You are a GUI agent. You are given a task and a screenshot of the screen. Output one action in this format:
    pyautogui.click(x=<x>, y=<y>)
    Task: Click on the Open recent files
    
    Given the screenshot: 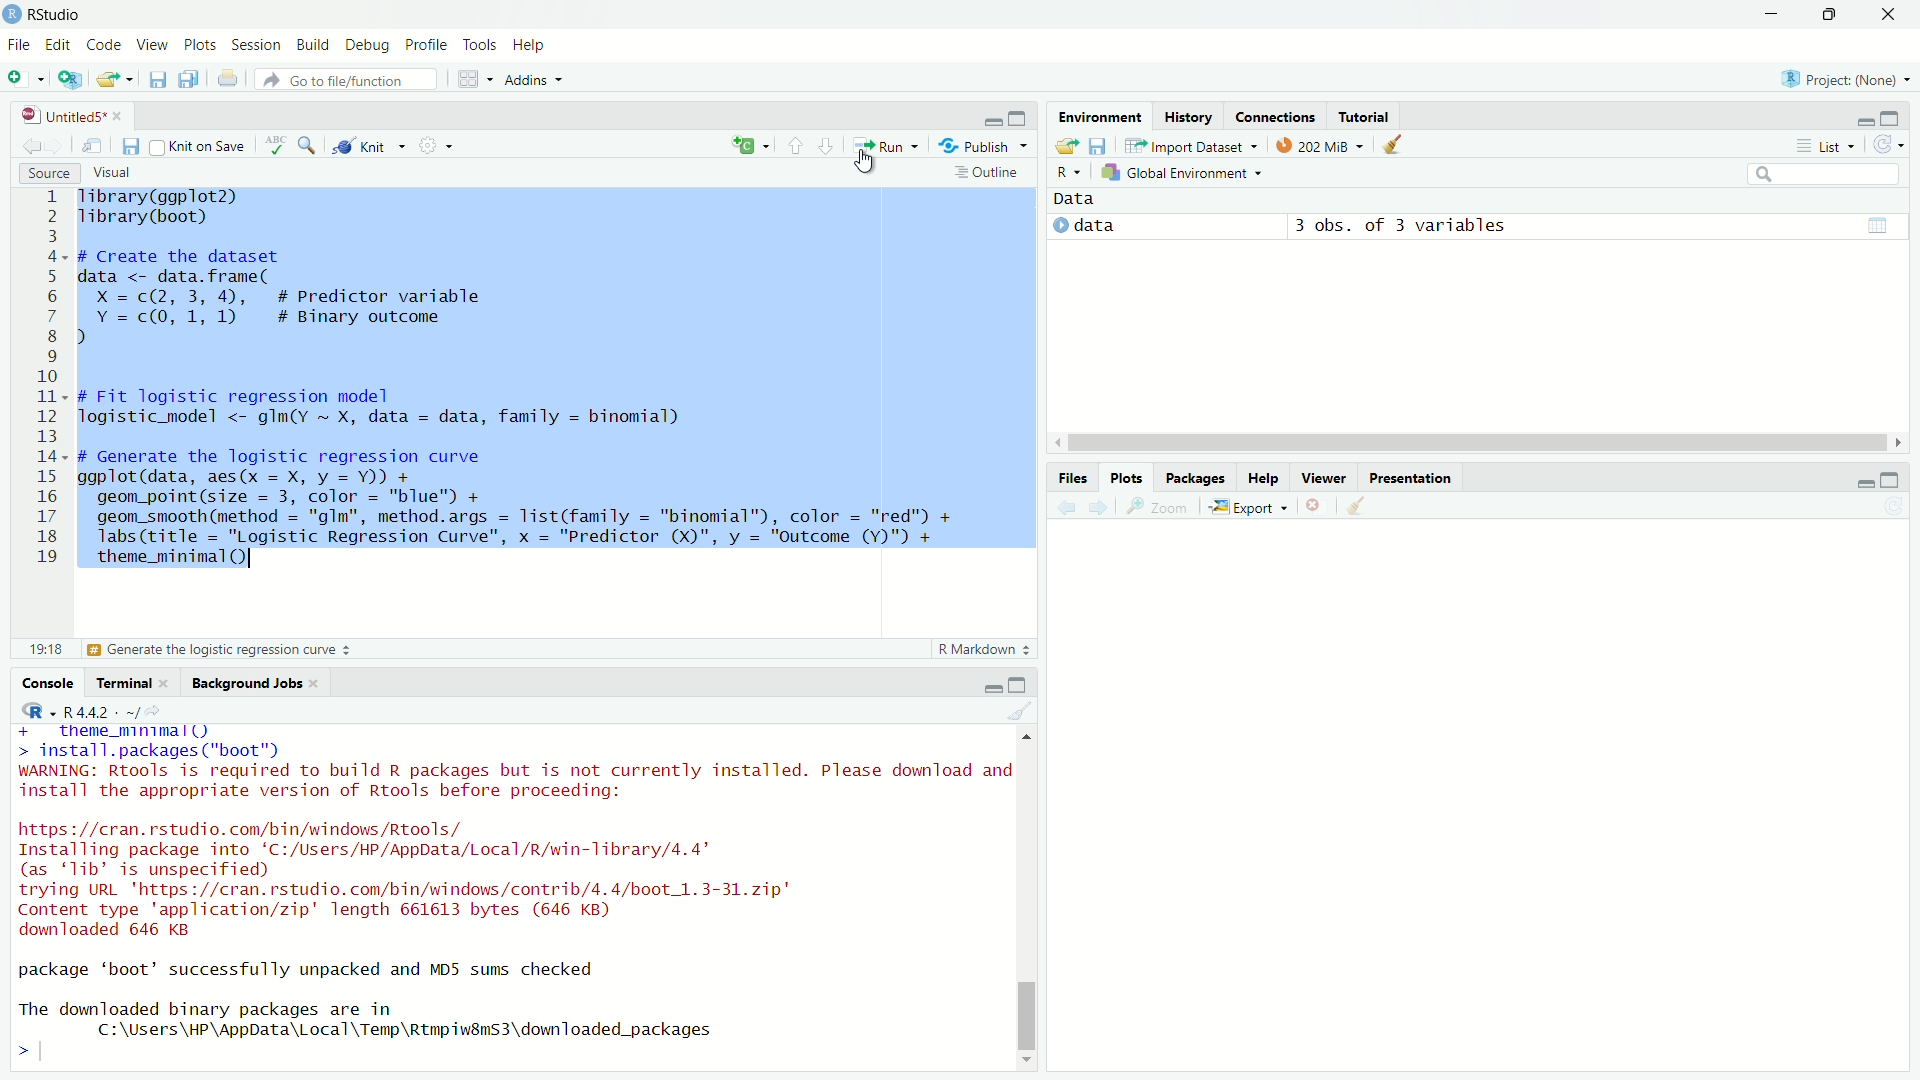 What is the action you would take?
    pyautogui.click(x=129, y=80)
    